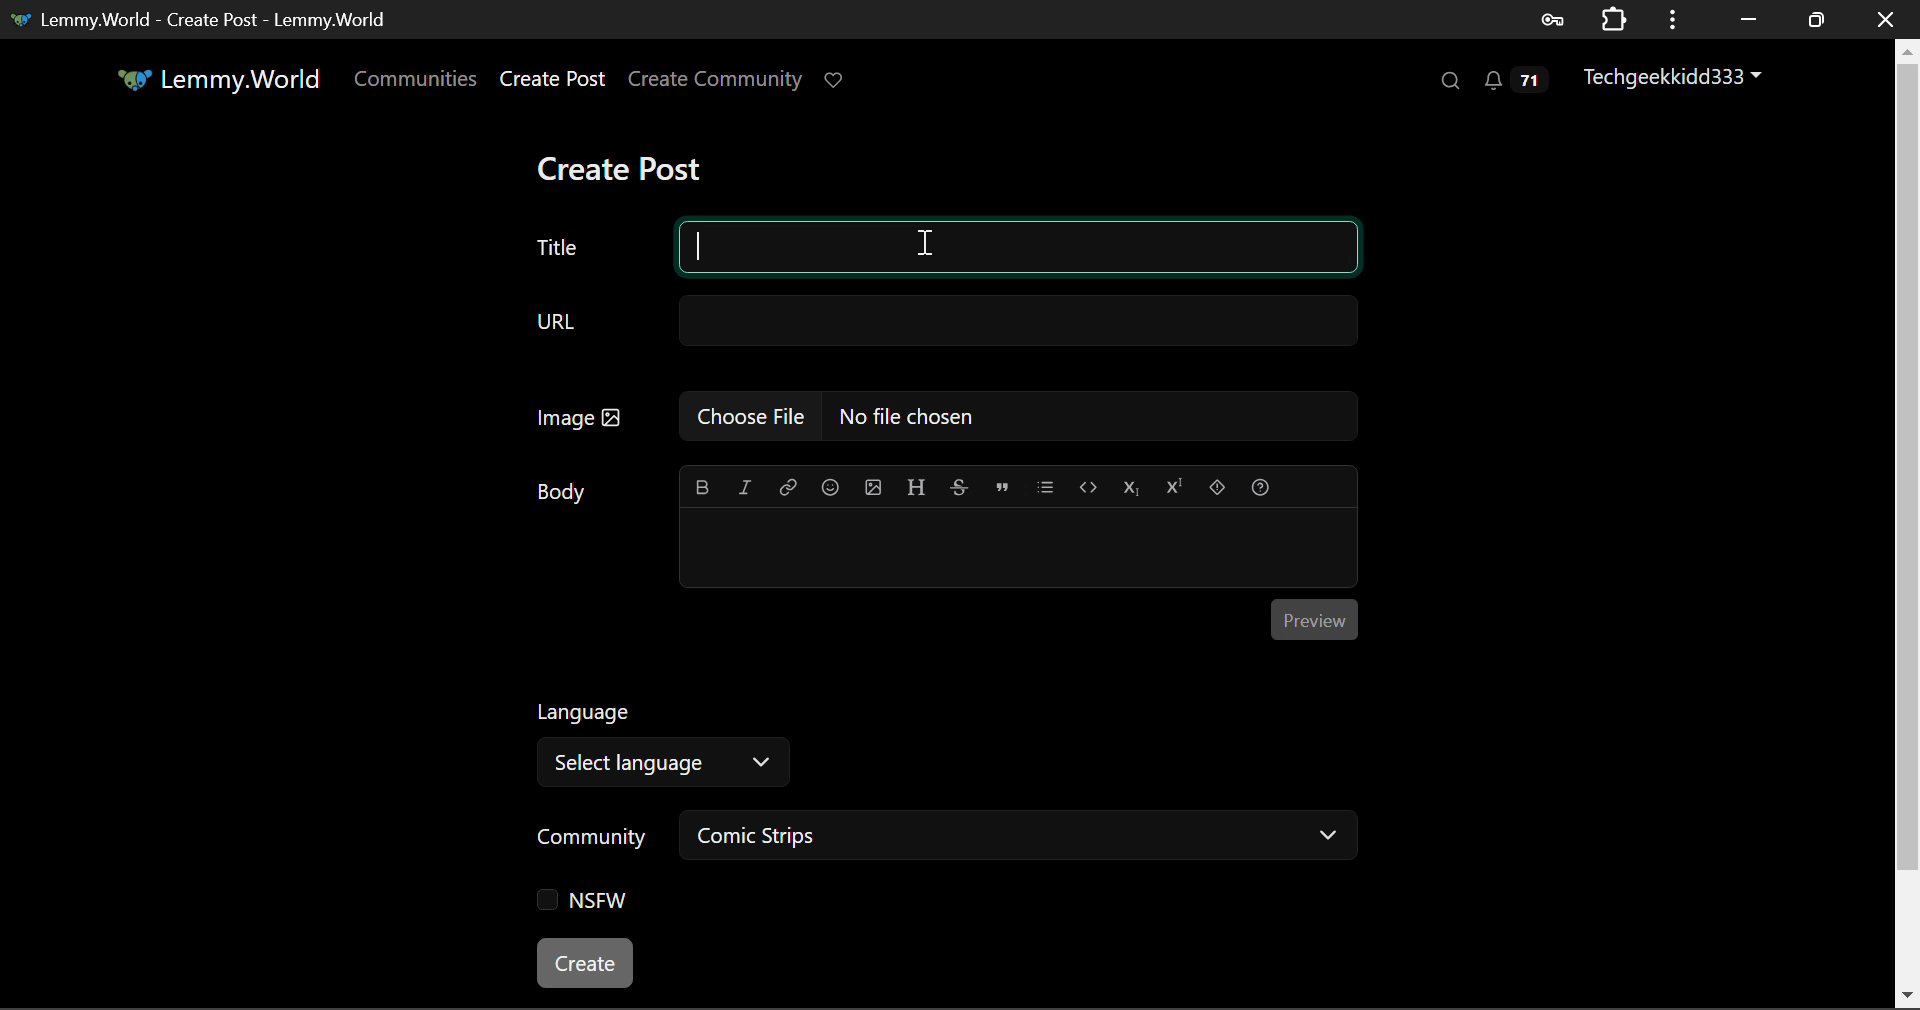 Image resolution: width=1920 pixels, height=1010 pixels. What do you see at coordinates (1260, 486) in the screenshot?
I see `formatting help` at bounding box center [1260, 486].